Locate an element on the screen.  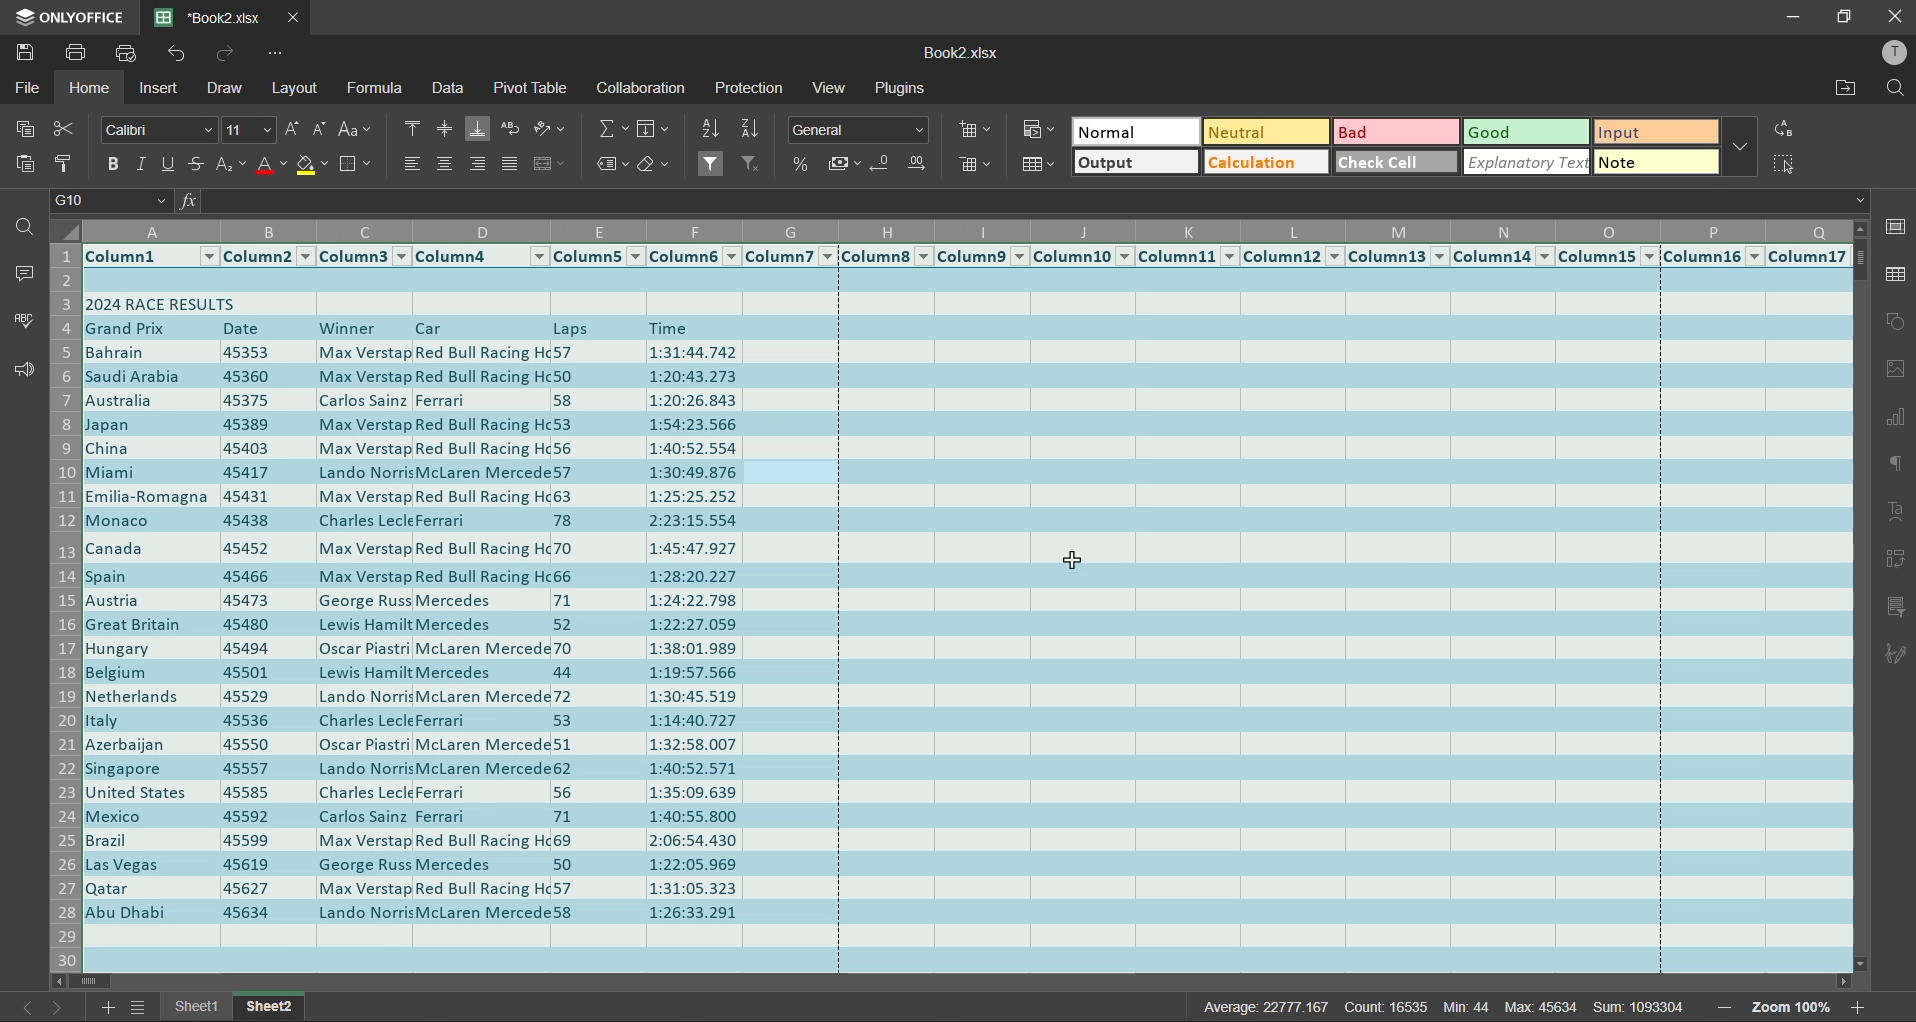
Column  is located at coordinates (1083, 256).